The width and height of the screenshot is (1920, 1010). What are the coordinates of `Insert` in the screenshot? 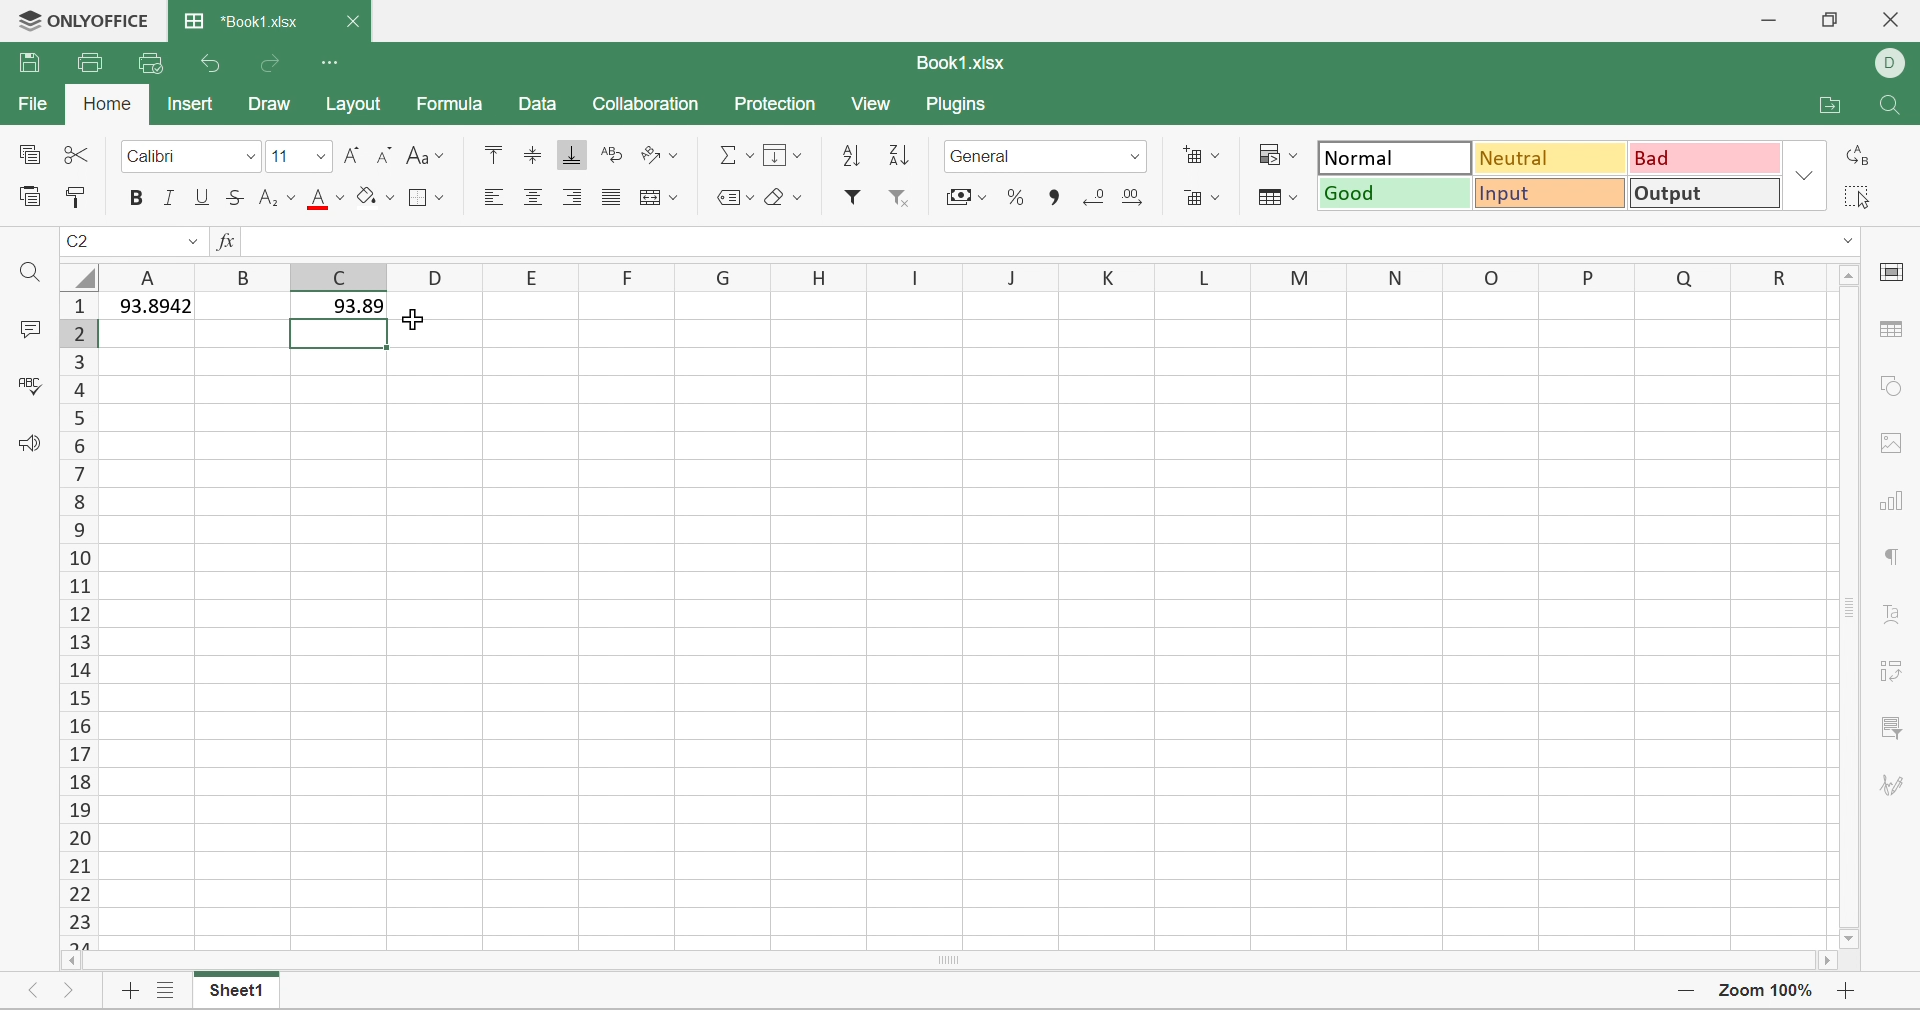 It's located at (190, 103).